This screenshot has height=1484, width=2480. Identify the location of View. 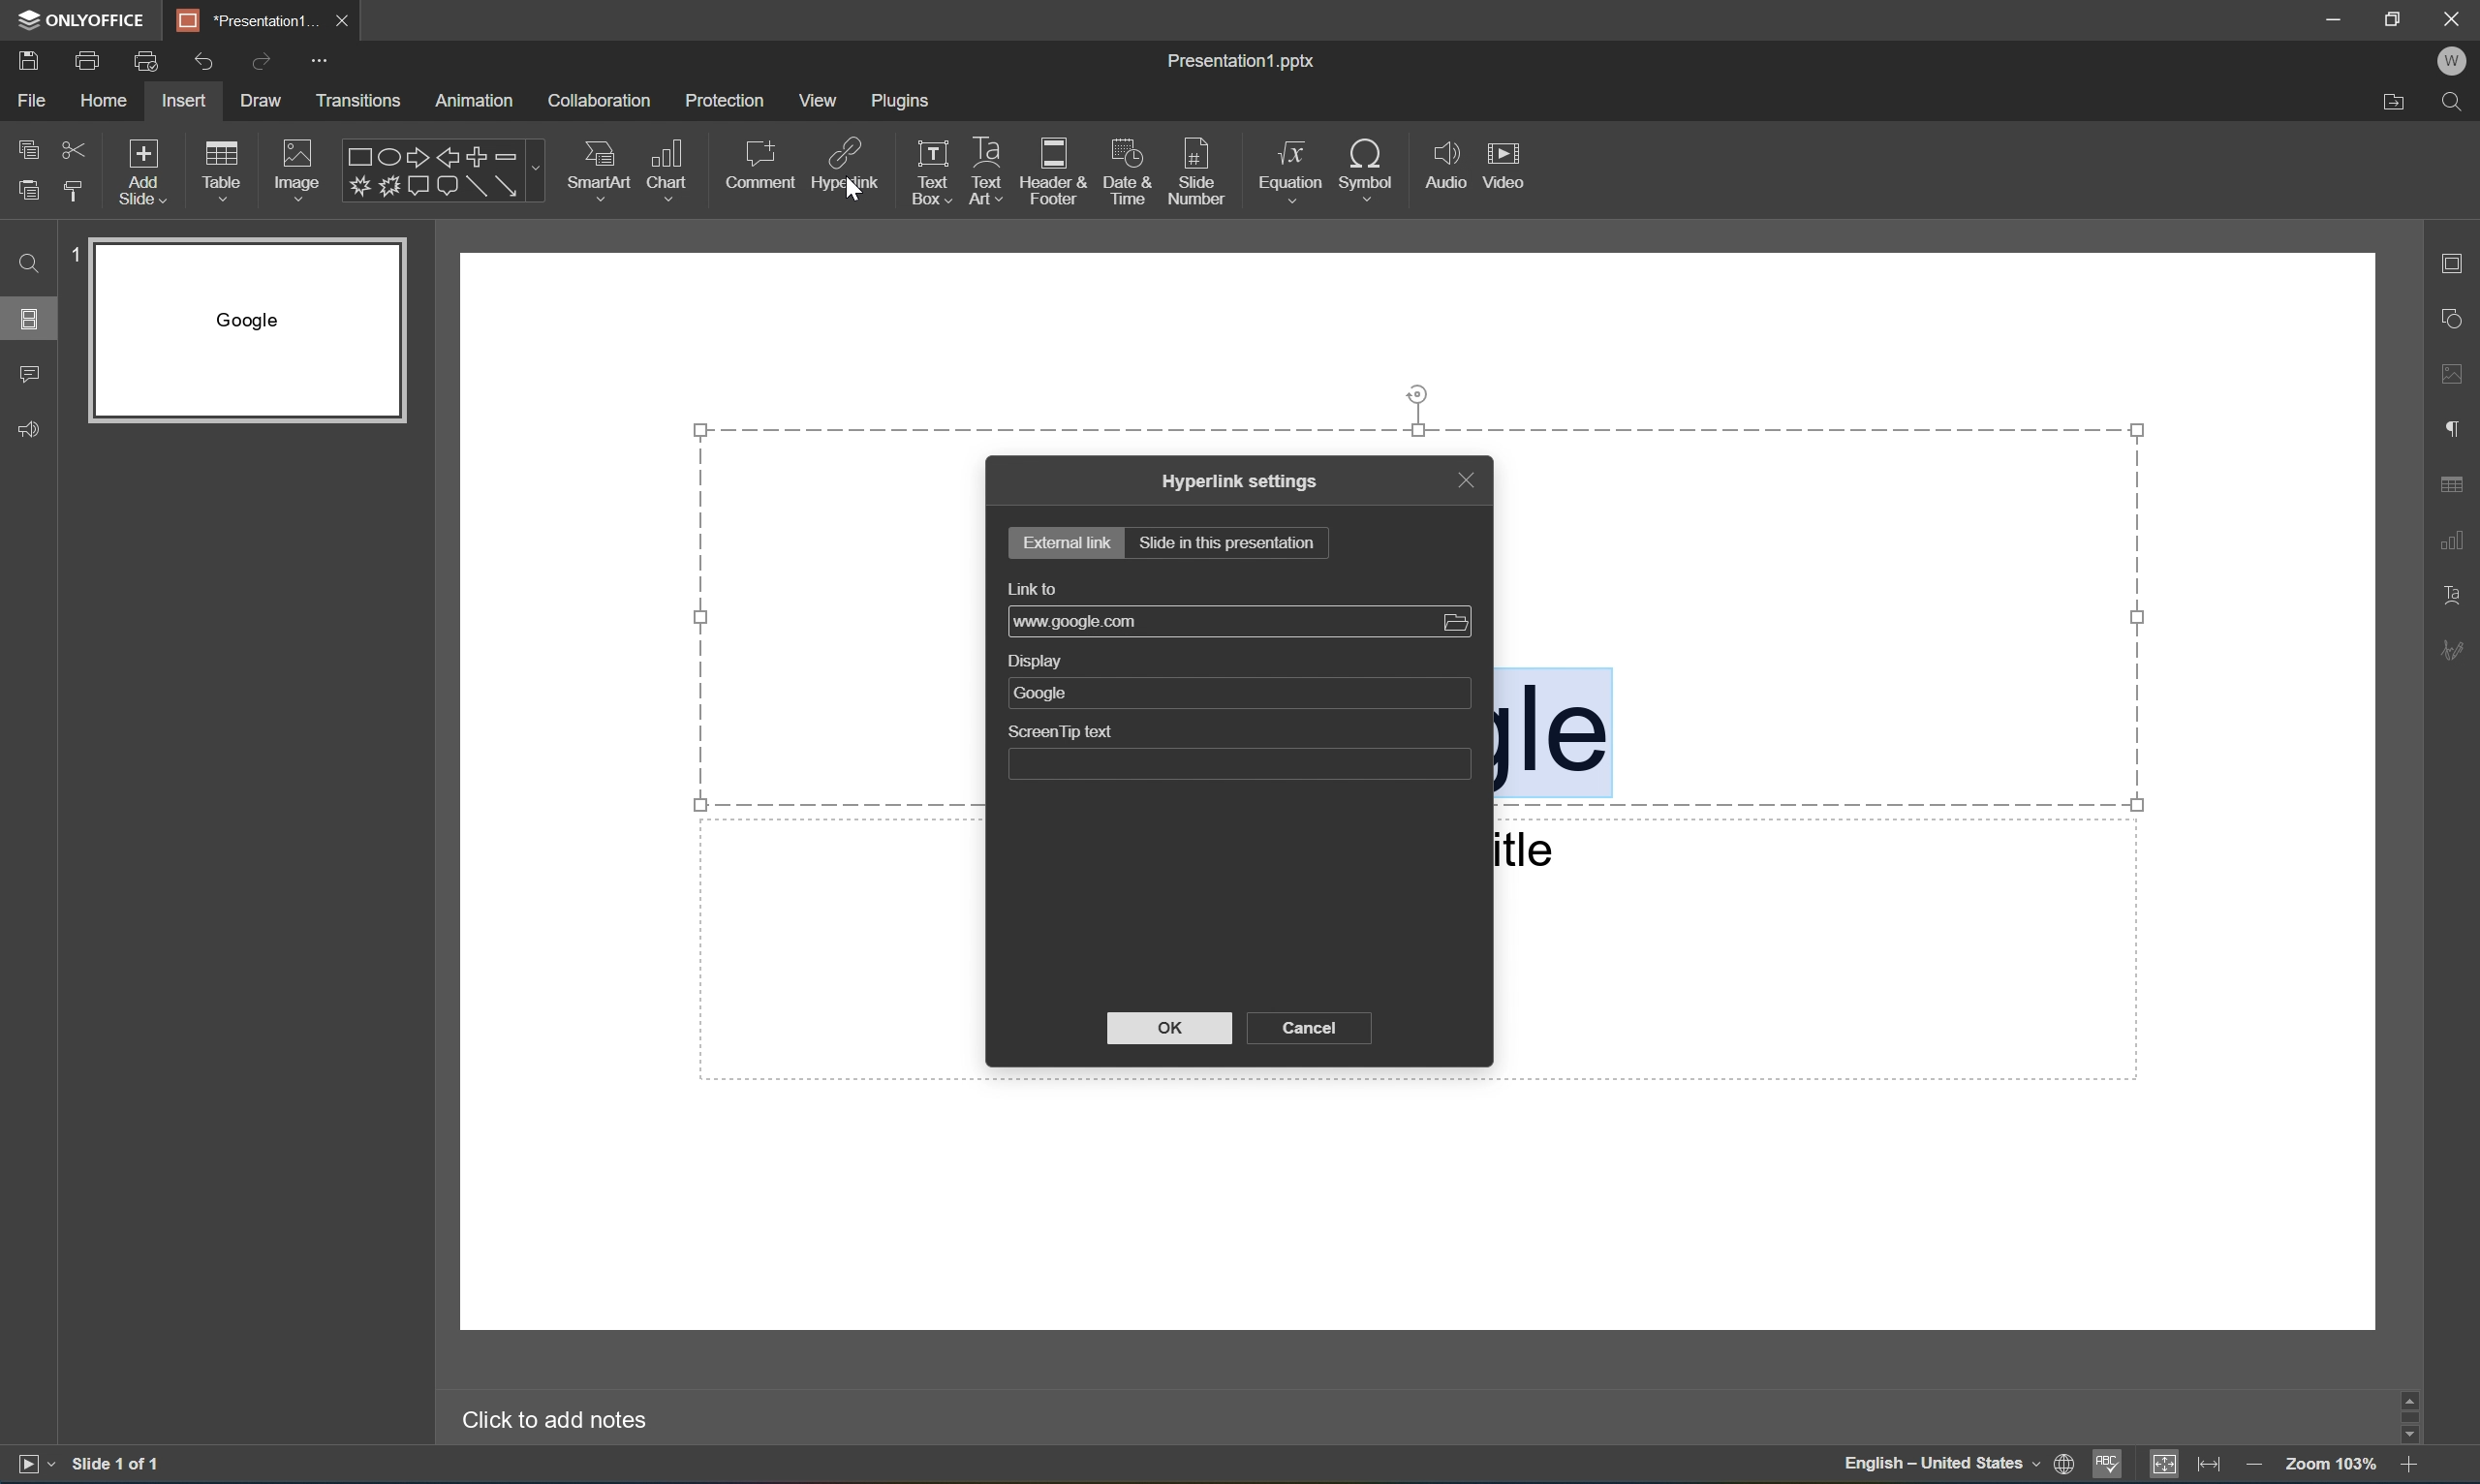
(818, 100).